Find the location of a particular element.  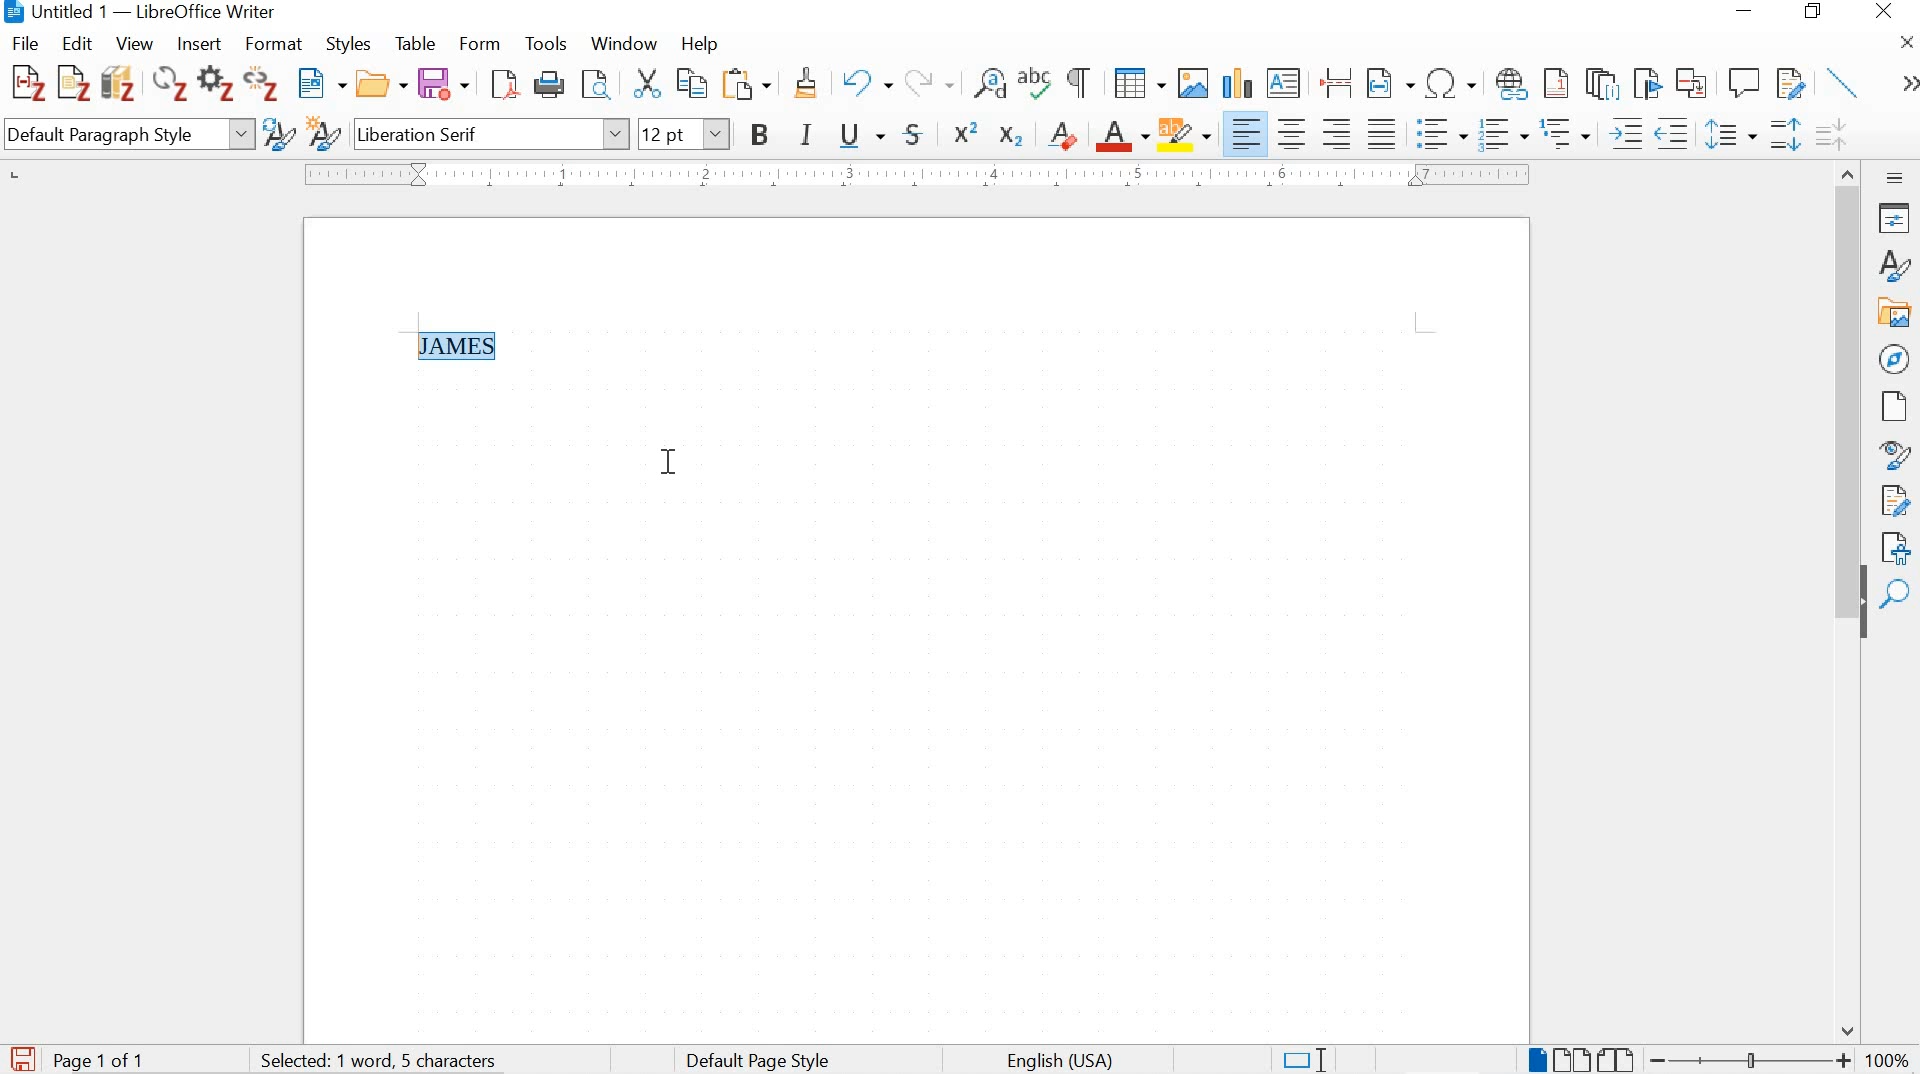

superscript is located at coordinates (968, 132).